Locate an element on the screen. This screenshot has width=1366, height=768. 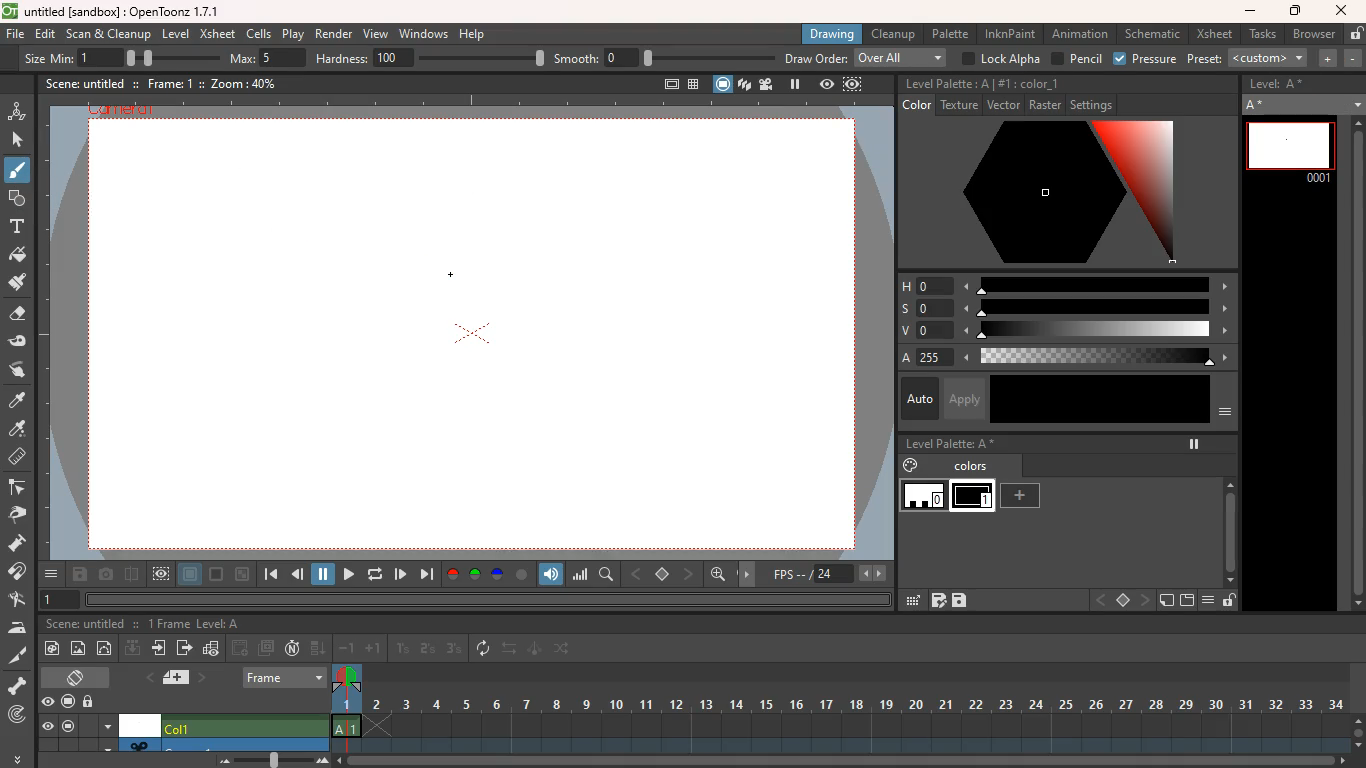
raster is located at coordinates (1045, 106).